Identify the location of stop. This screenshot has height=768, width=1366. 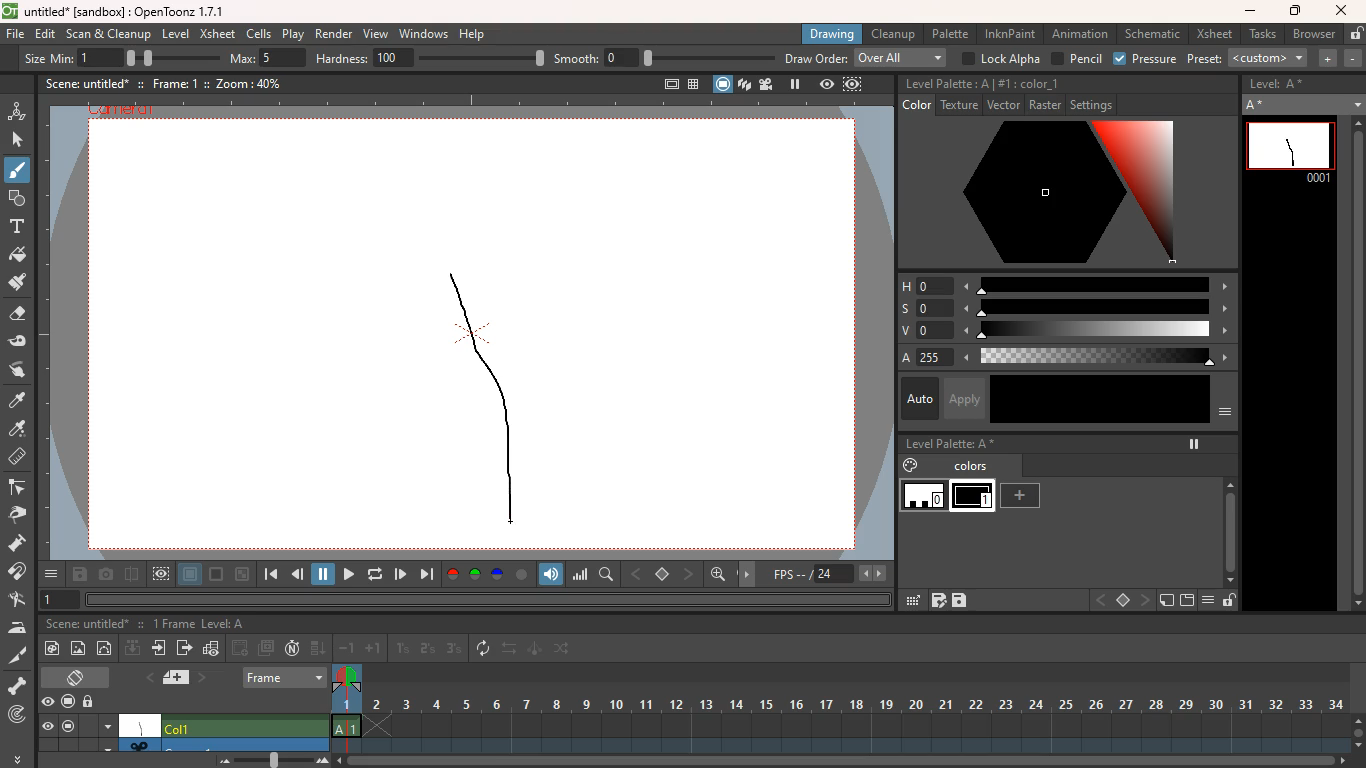
(664, 575).